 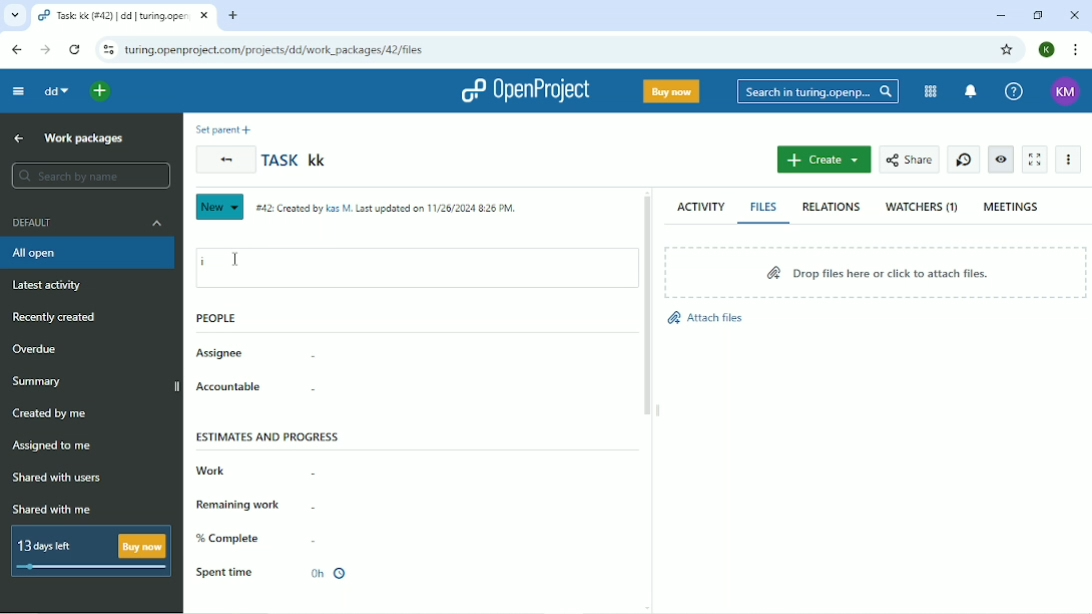 I want to click on Created by and on, so click(x=388, y=208).